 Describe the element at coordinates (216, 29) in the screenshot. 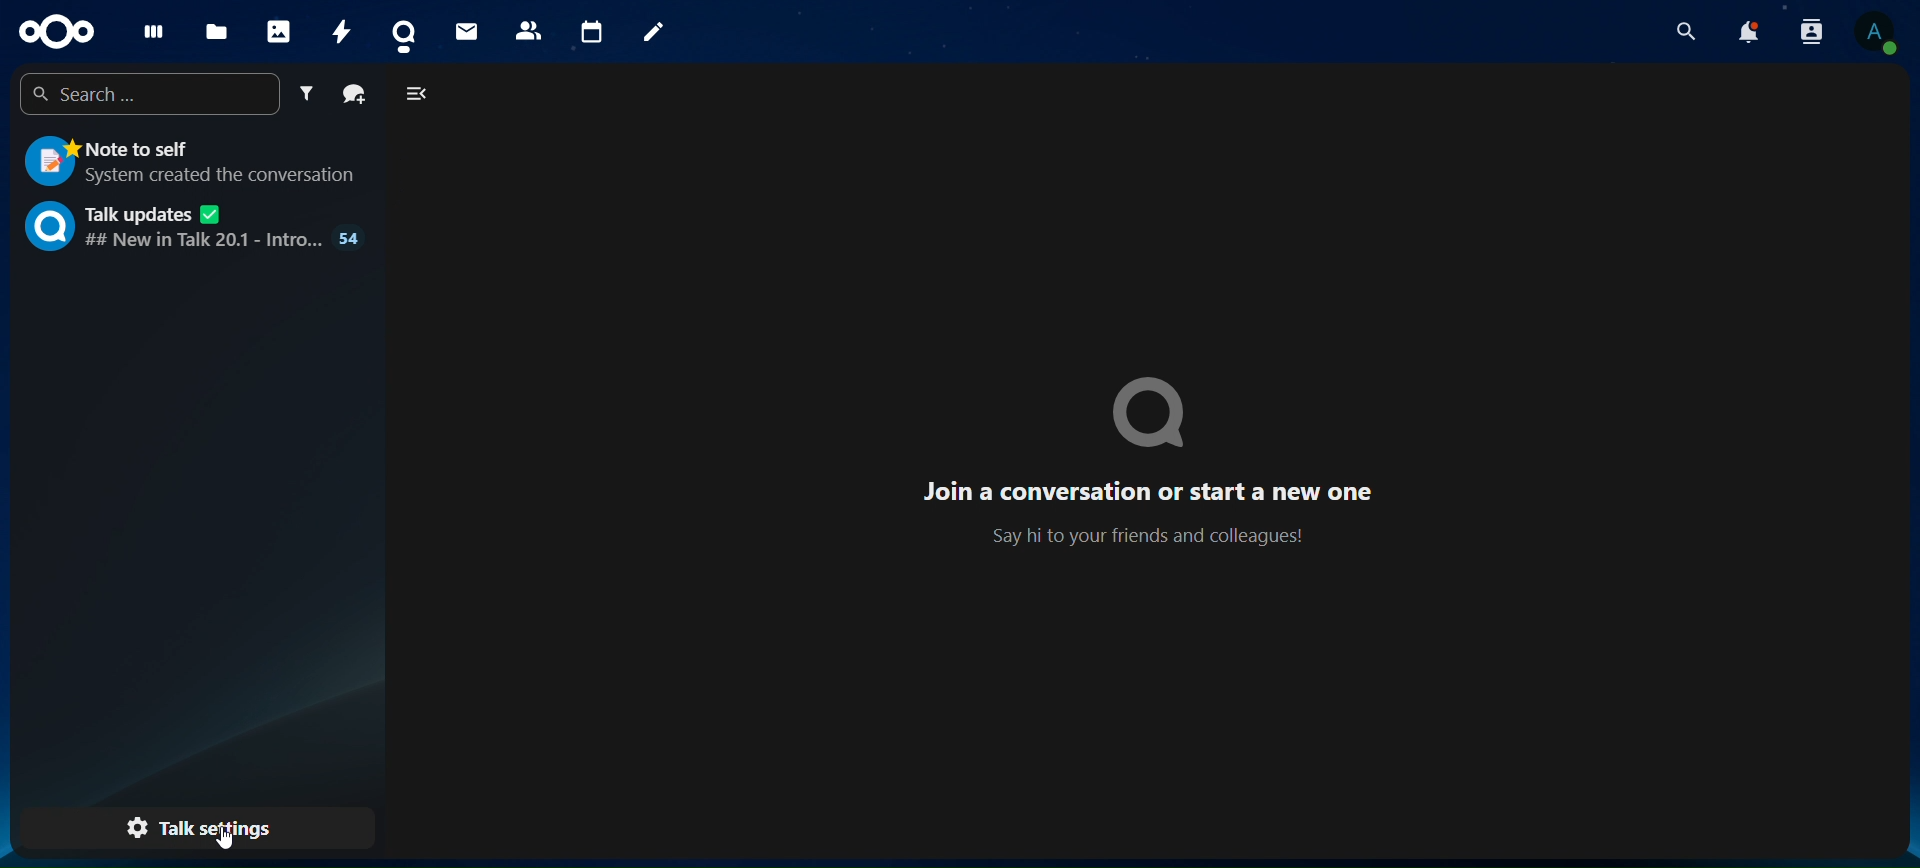

I see `files` at that location.